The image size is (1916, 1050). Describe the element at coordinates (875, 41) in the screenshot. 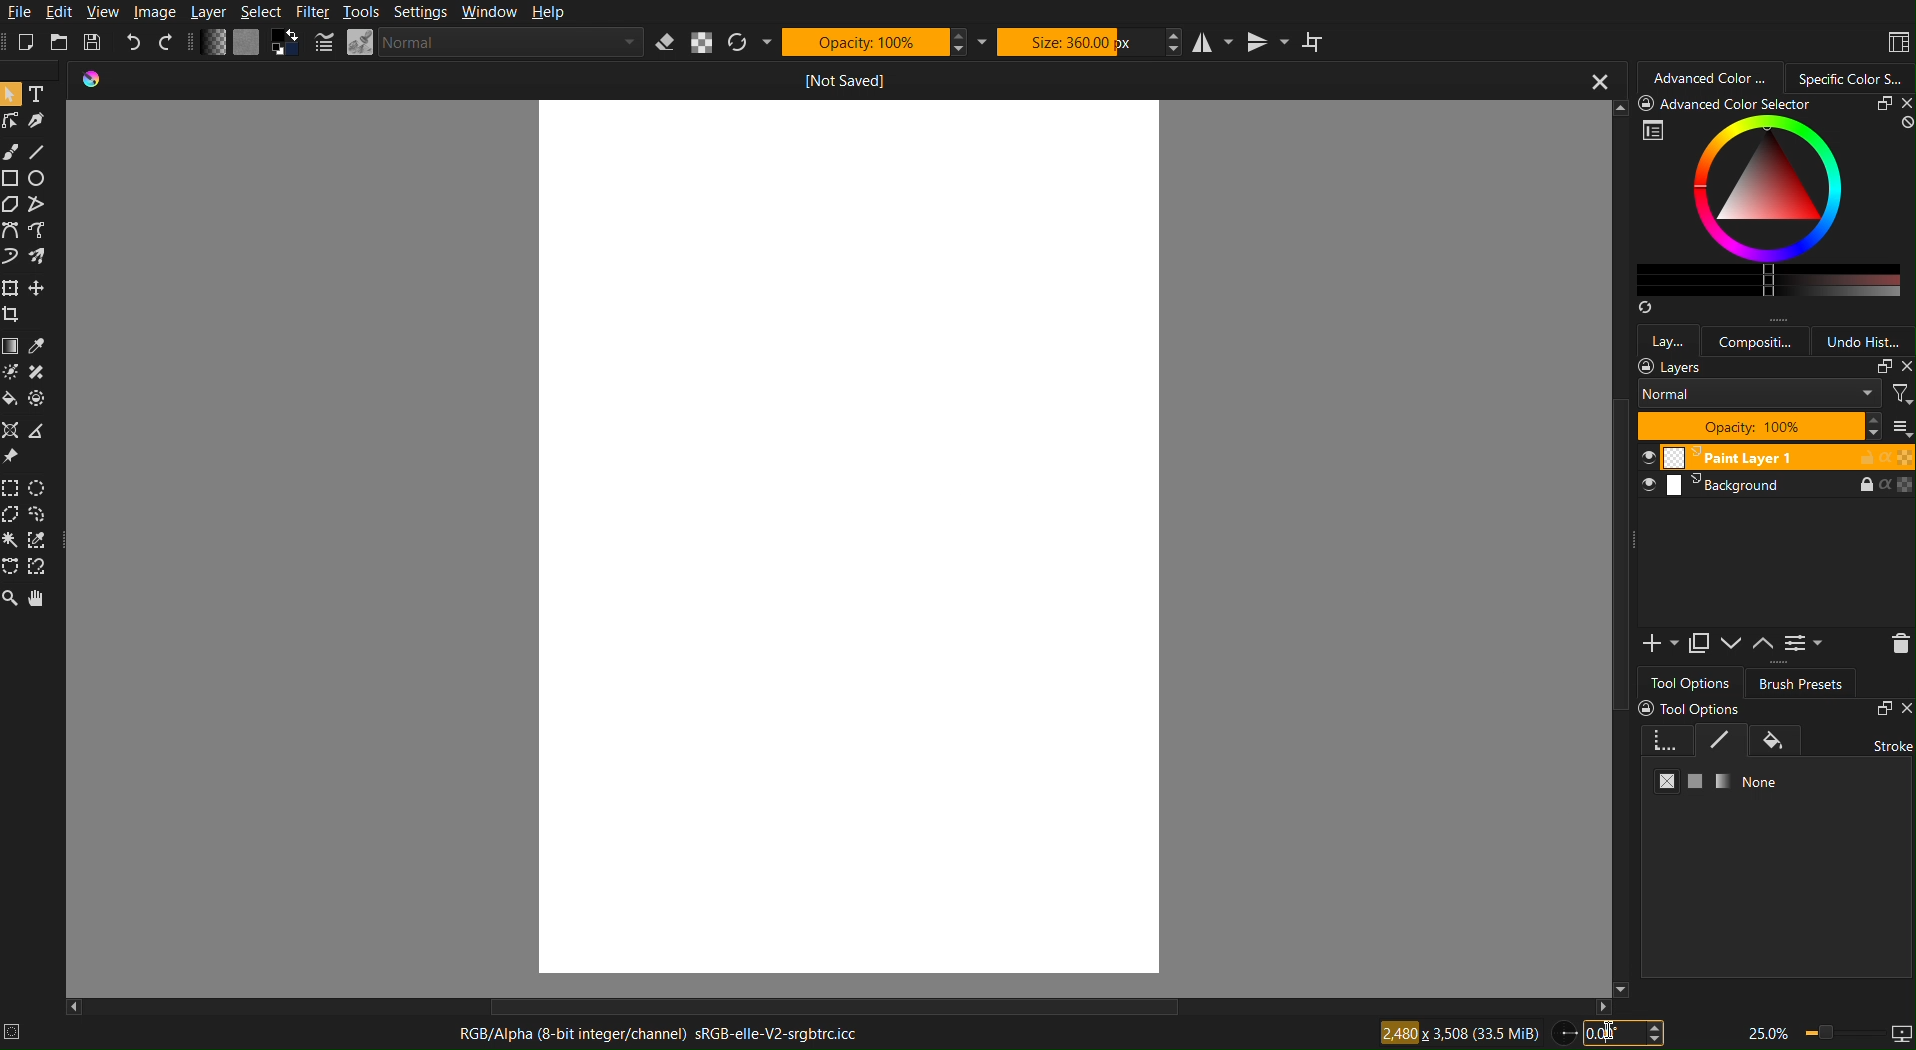

I see `Opacity` at that location.